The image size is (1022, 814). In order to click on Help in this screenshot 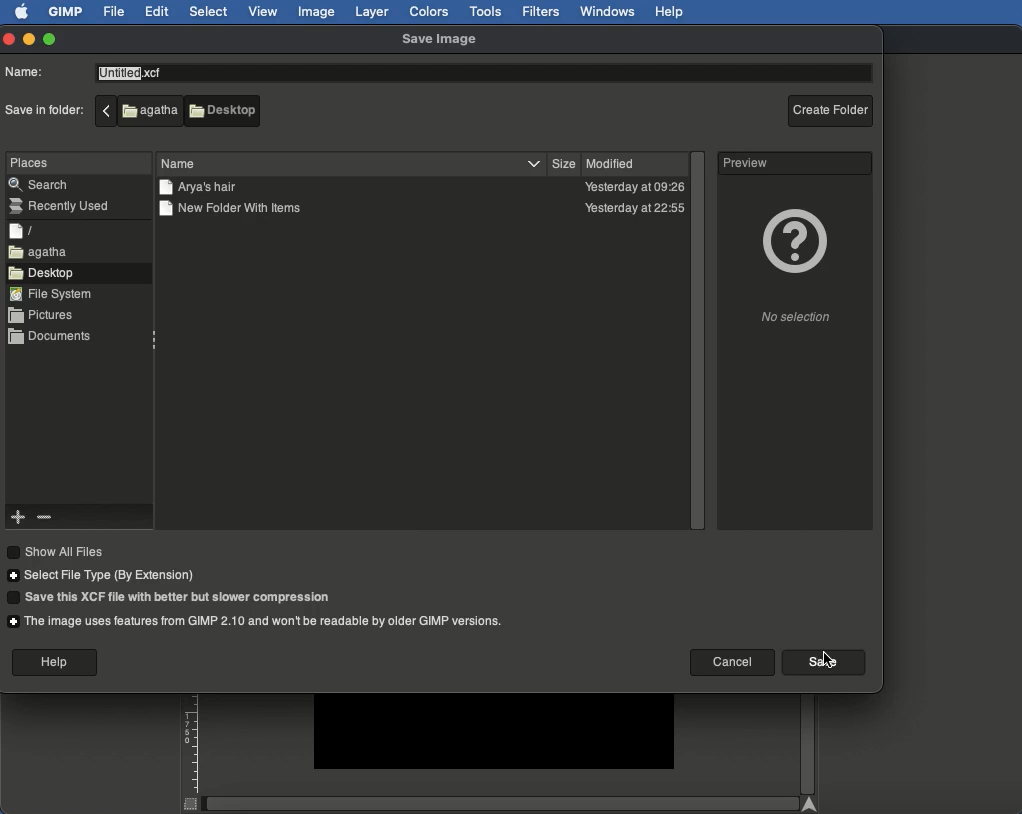, I will do `click(670, 12)`.